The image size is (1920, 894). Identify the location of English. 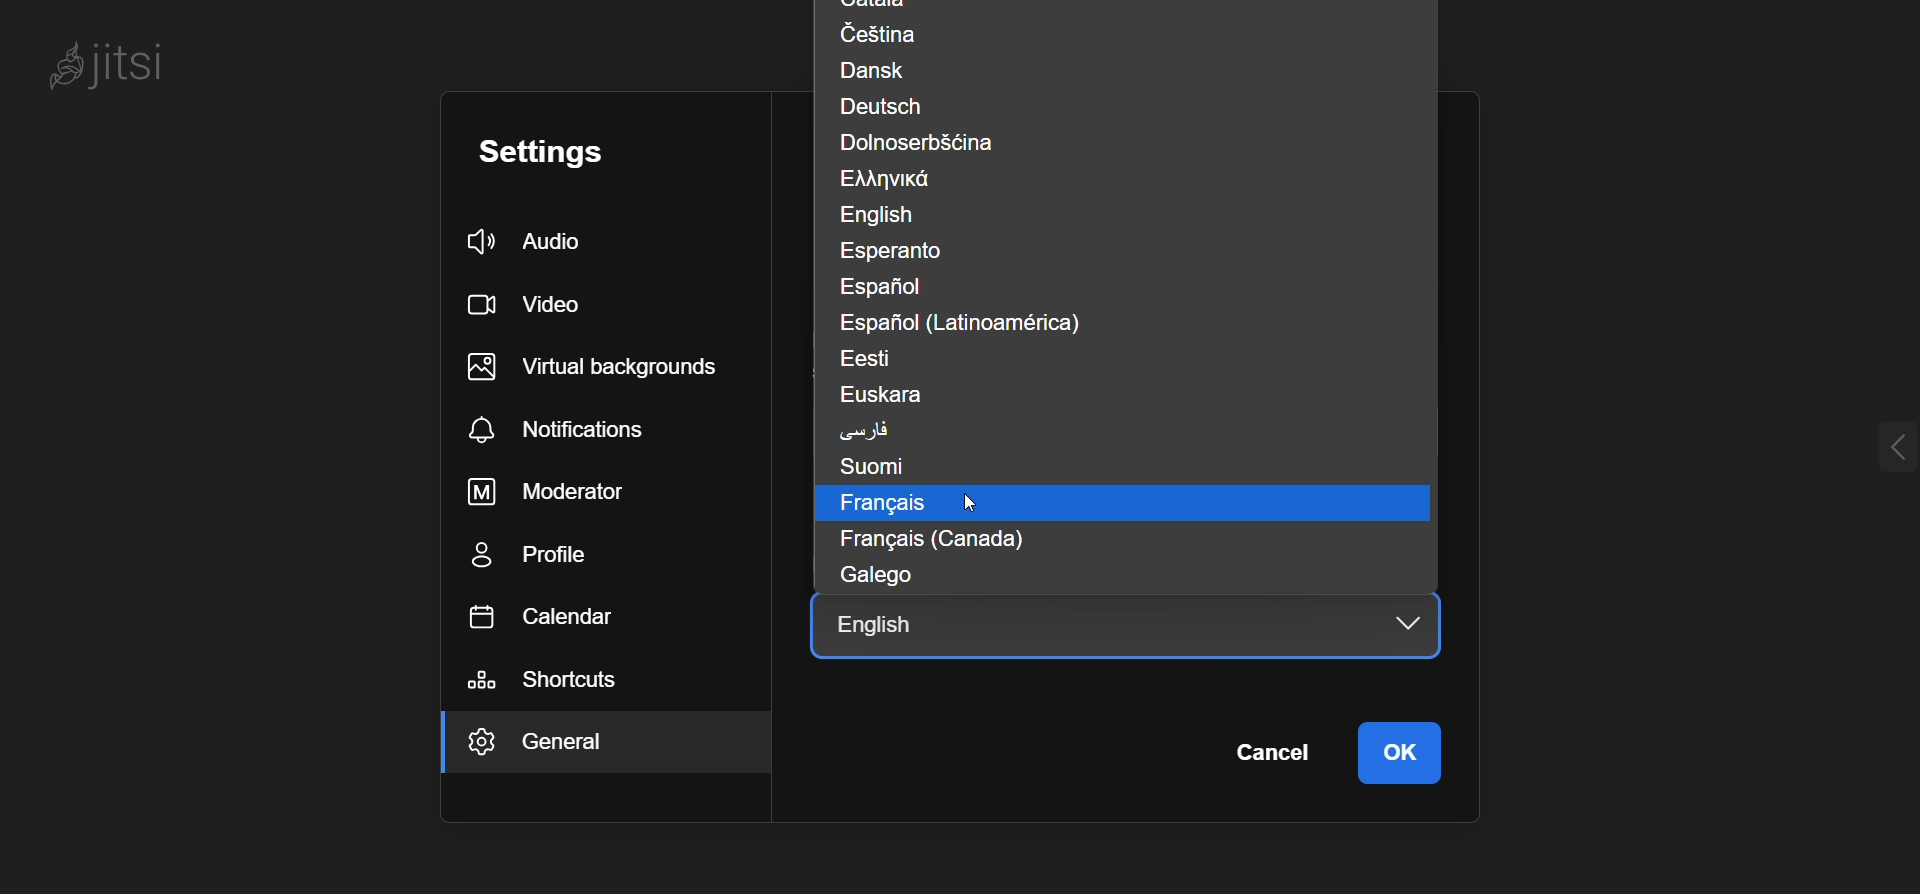
(884, 629).